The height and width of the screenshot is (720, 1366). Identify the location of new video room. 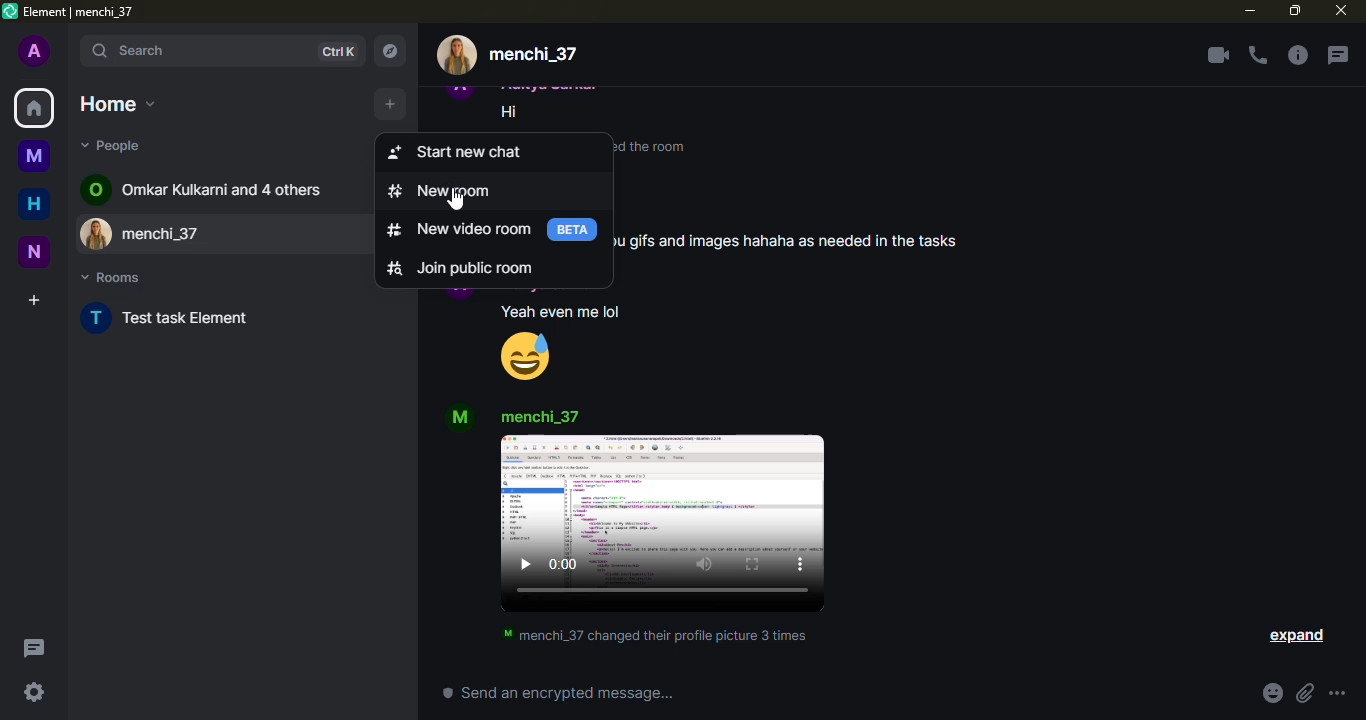
(459, 229).